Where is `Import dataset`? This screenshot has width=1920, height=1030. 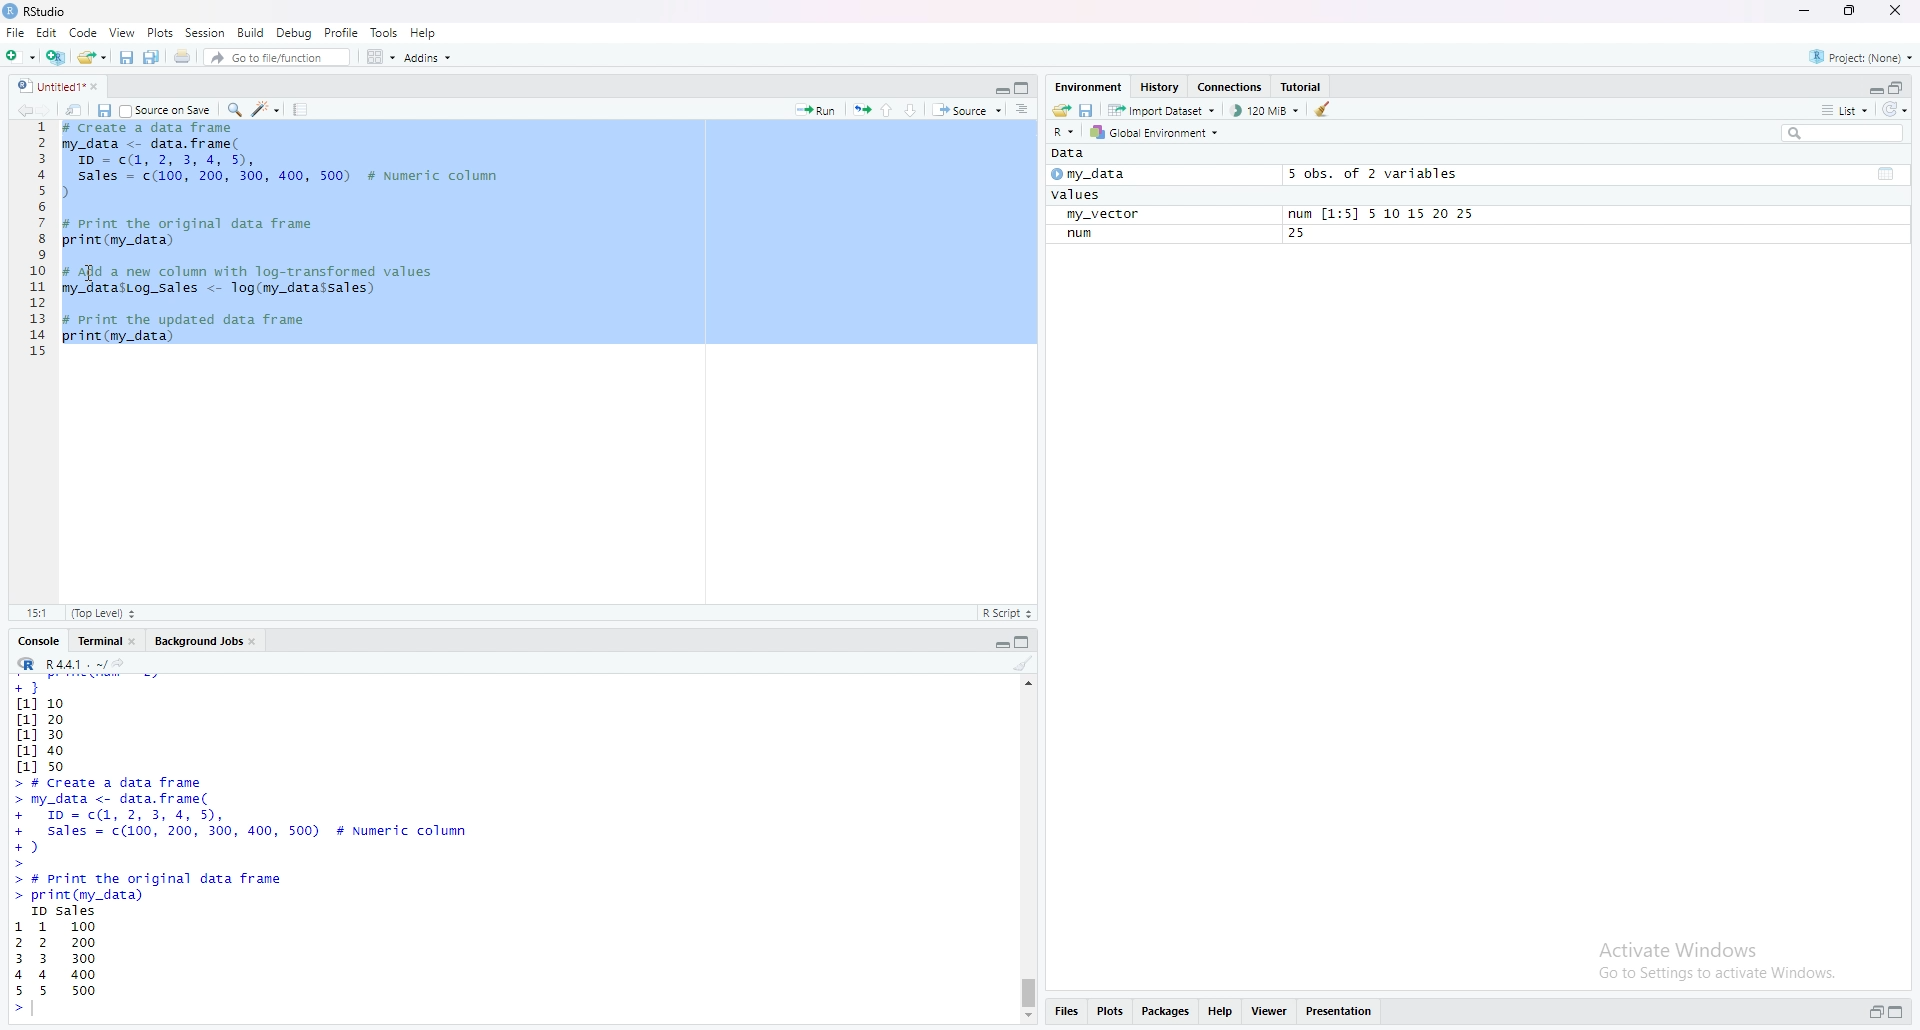 Import dataset is located at coordinates (1166, 111).